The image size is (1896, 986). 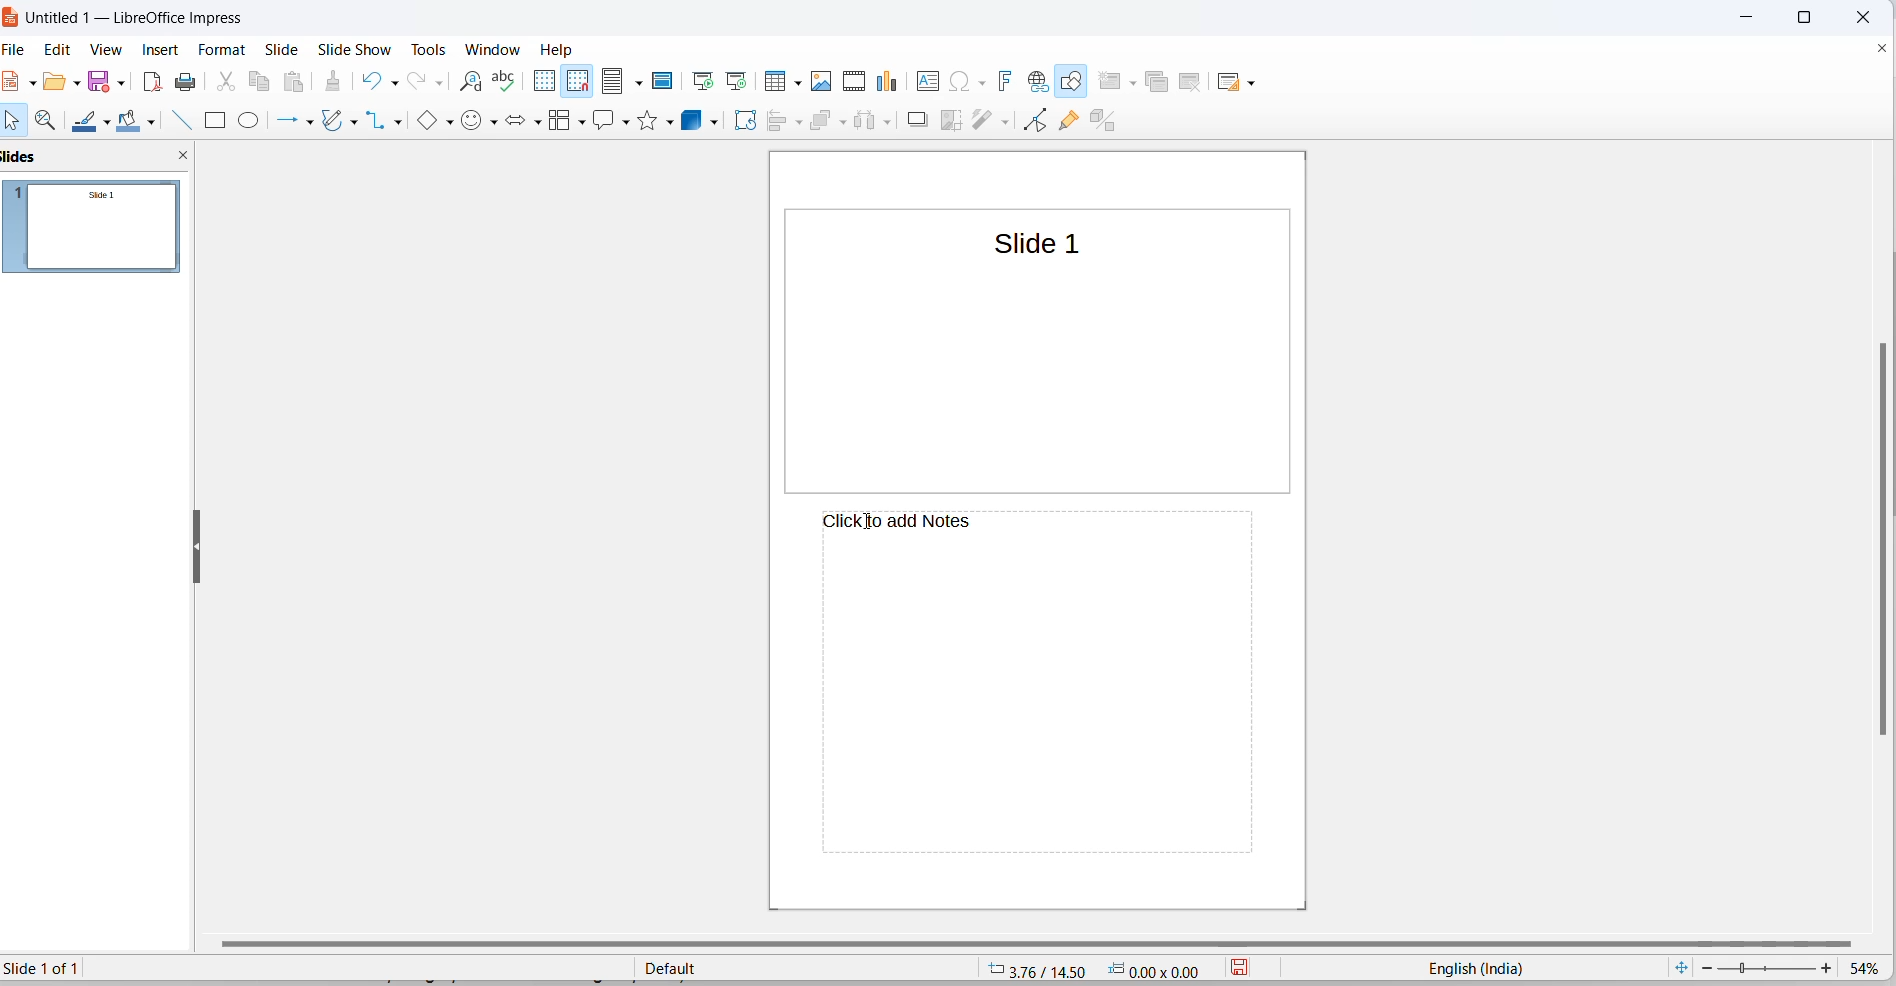 What do you see at coordinates (1705, 967) in the screenshot?
I see `decrease zoom` at bounding box center [1705, 967].